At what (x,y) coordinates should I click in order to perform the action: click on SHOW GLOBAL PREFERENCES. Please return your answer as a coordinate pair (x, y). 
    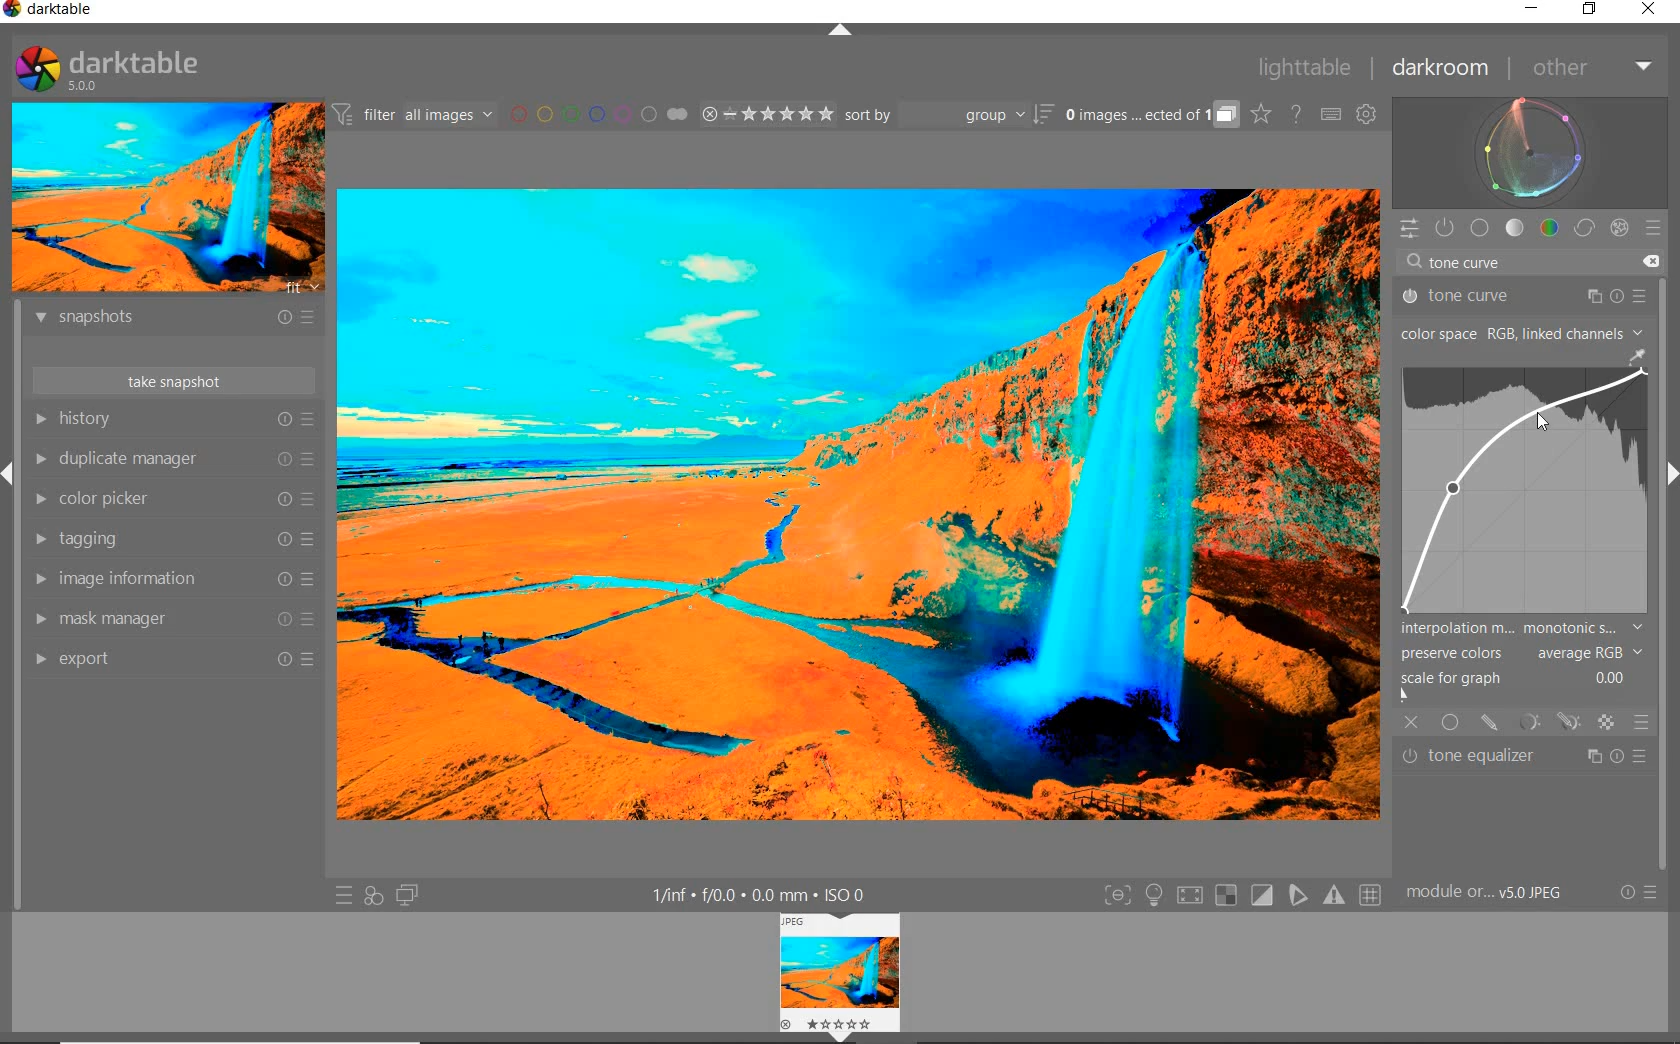
    Looking at the image, I should click on (1366, 114).